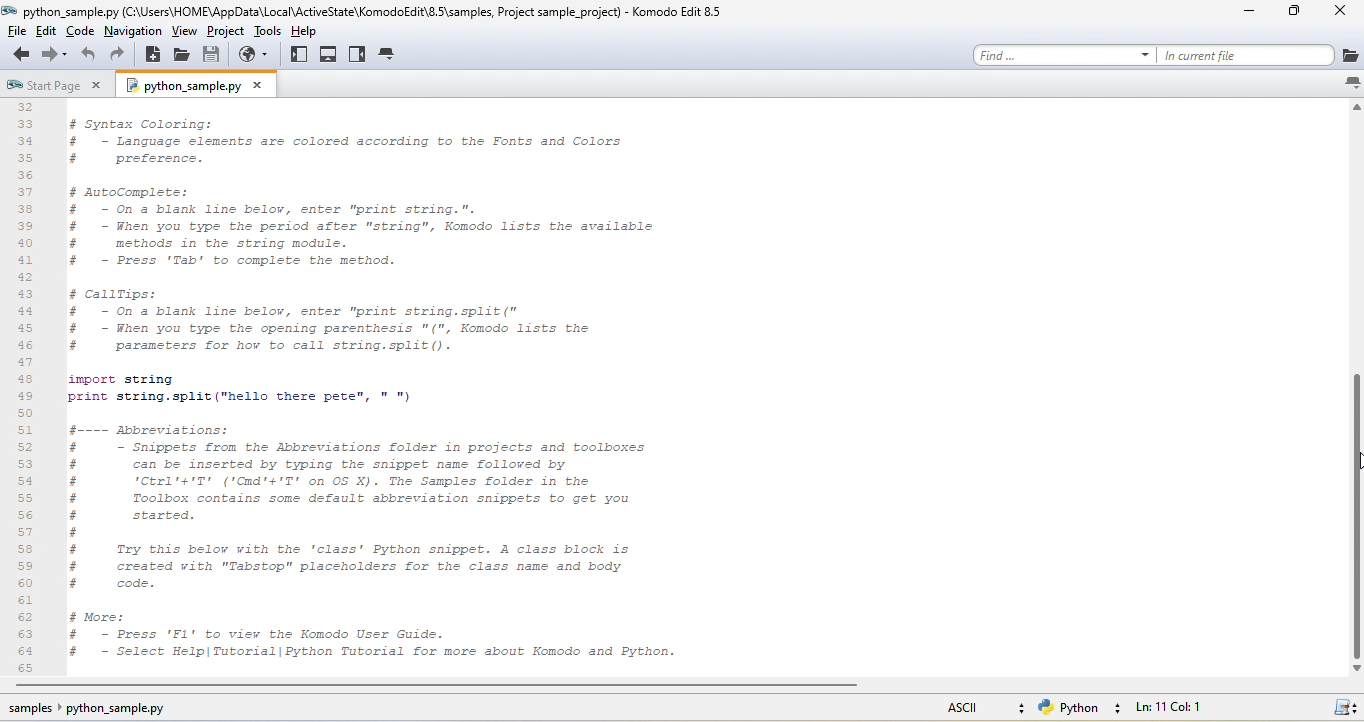  What do you see at coordinates (1202, 709) in the screenshot?
I see `lnc11, col 1` at bounding box center [1202, 709].